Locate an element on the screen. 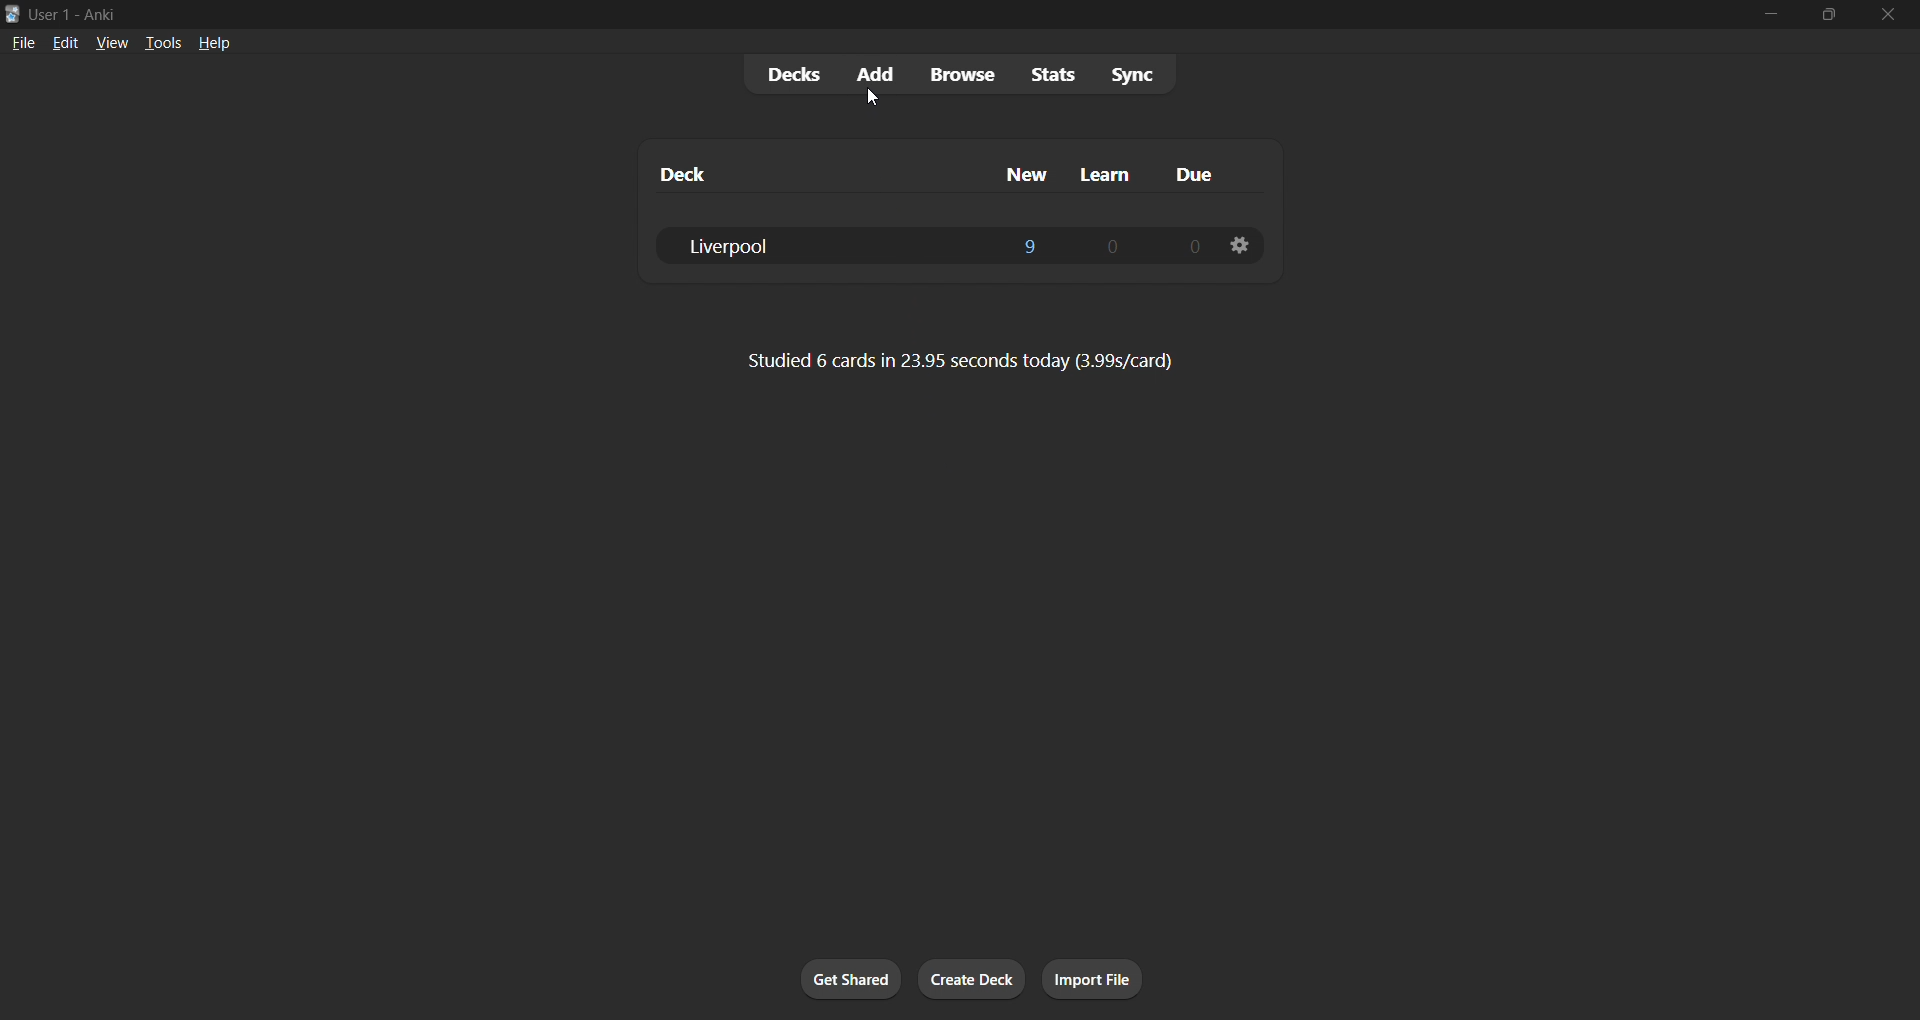  learn column is located at coordinates (1112, 173).